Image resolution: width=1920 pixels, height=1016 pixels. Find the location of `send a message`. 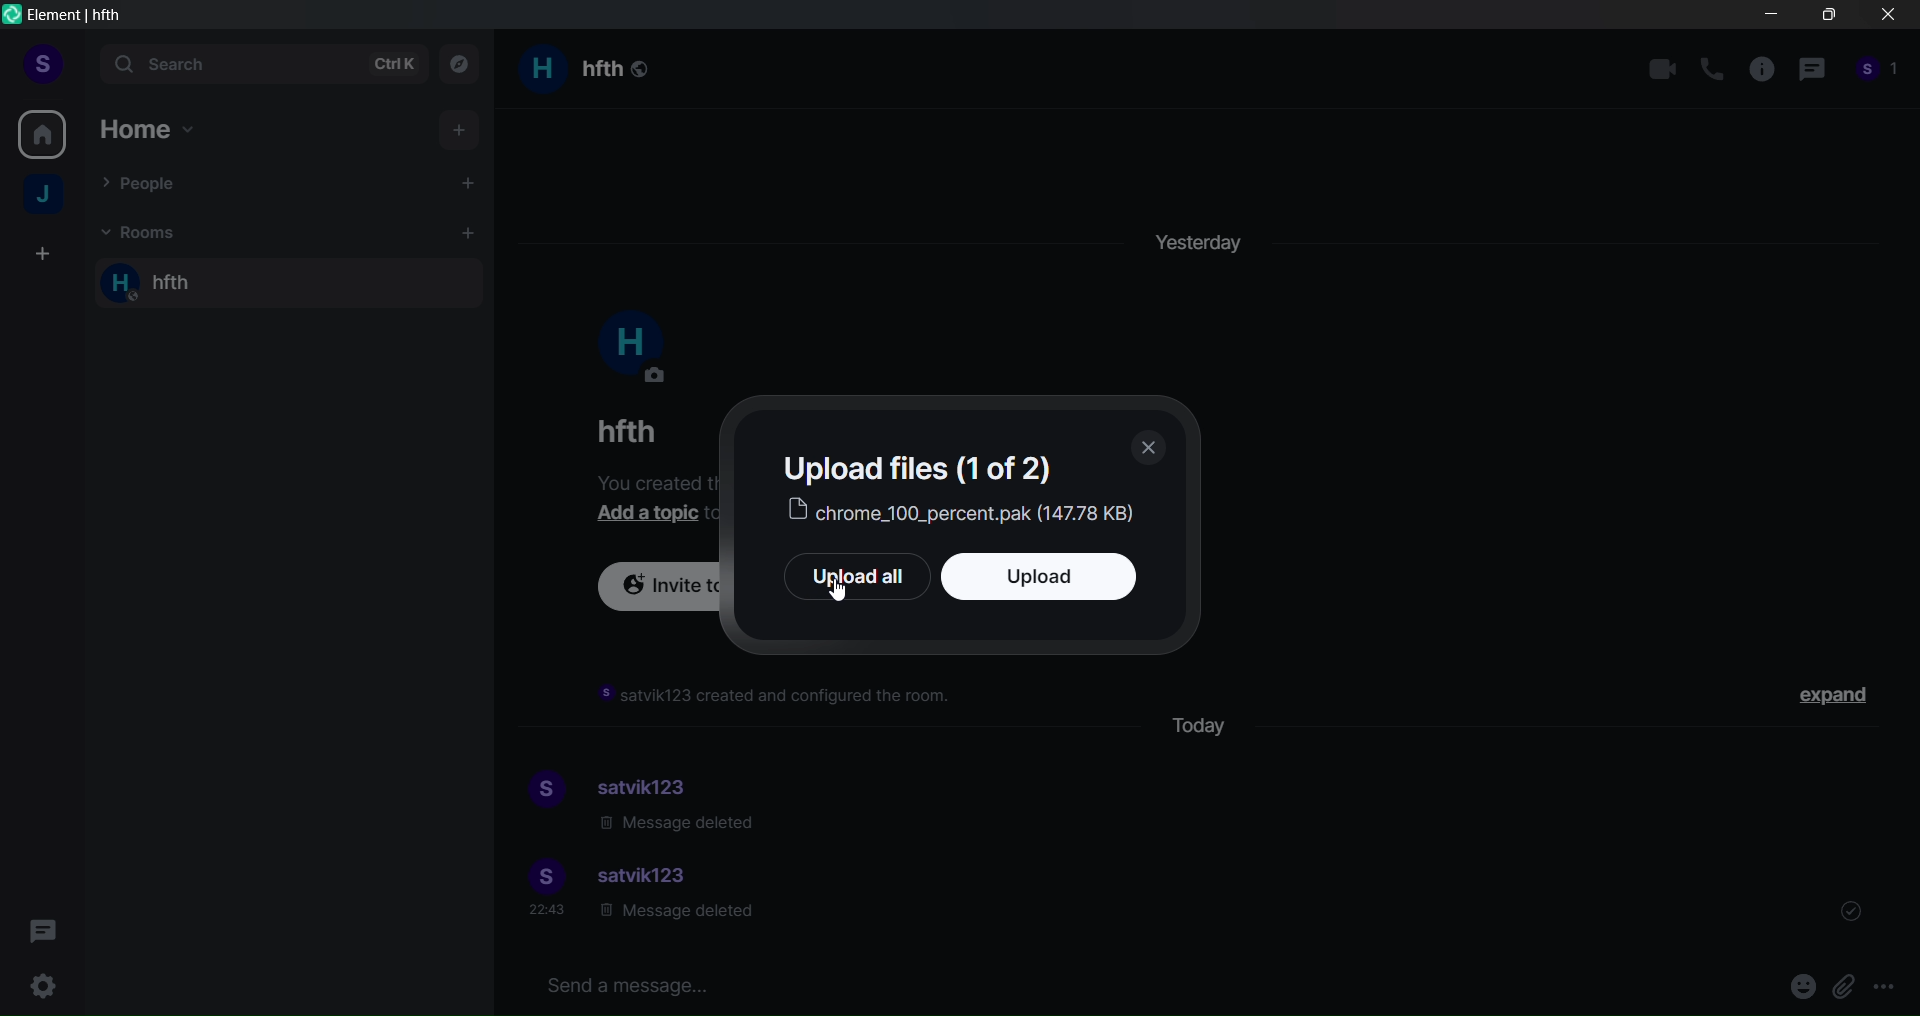

send a message is located at coordinates (1094, 983).